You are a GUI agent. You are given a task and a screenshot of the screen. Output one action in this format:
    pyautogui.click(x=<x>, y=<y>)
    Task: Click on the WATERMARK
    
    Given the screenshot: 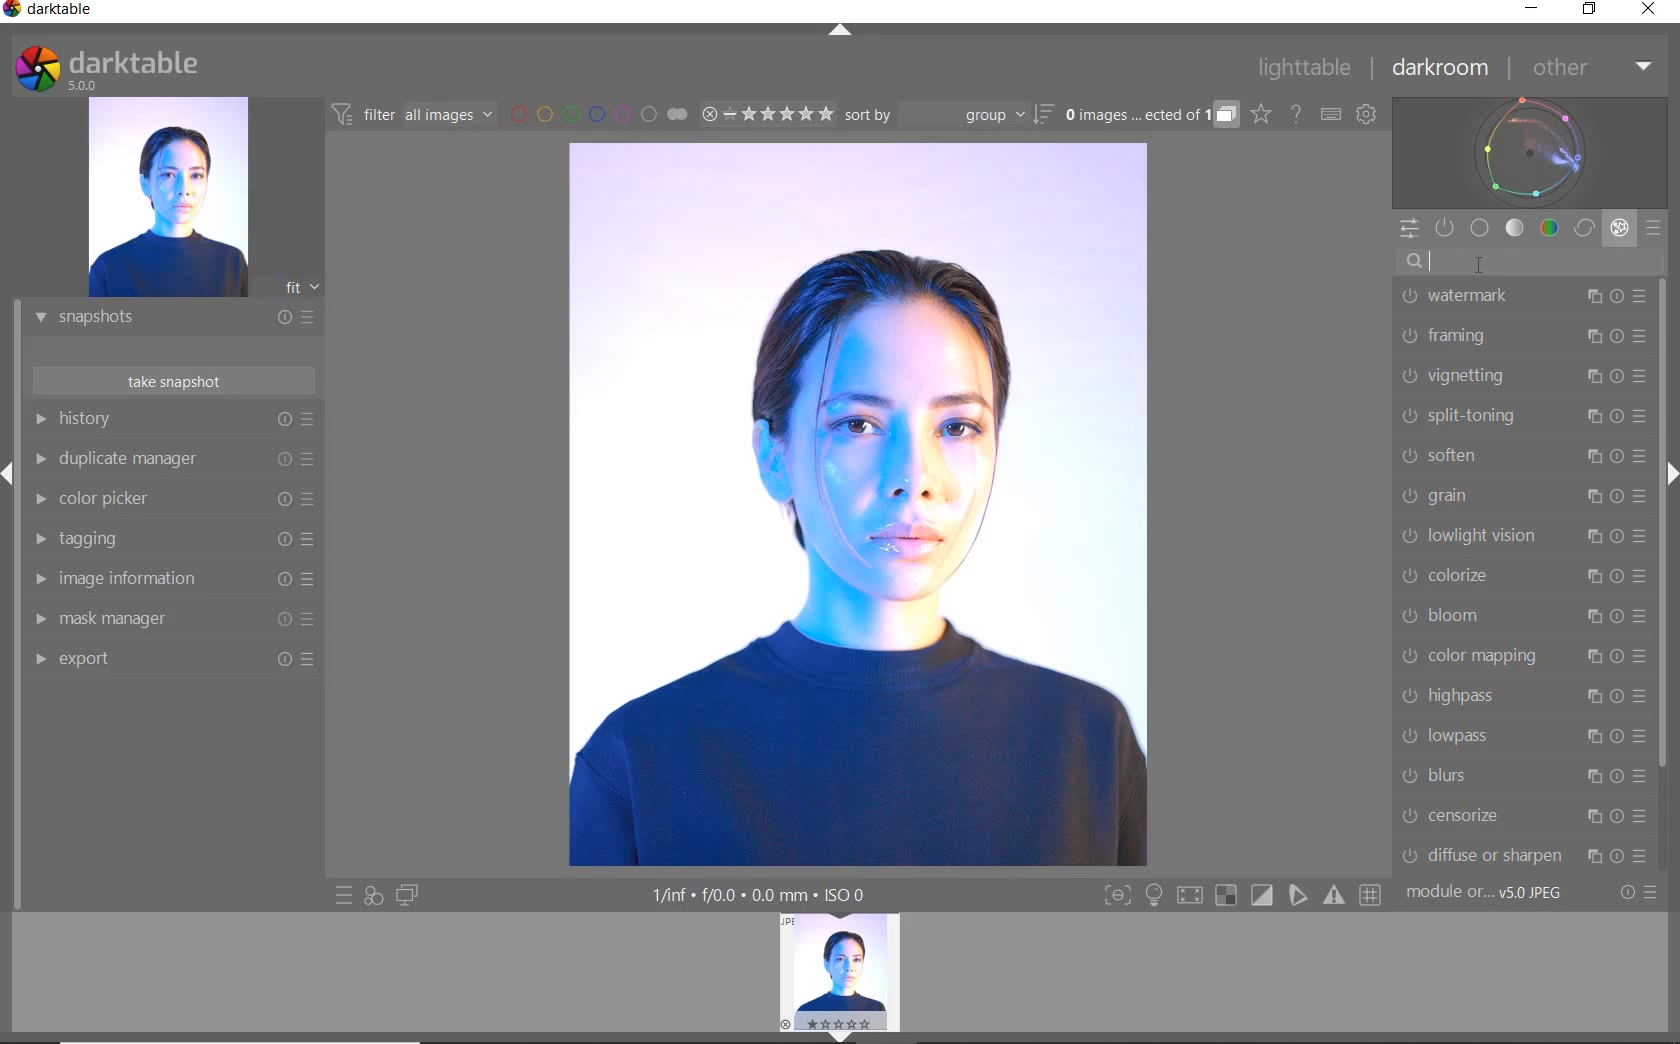 What is the action you would take?
    pyautogui.click(x=1522, y=295)
    